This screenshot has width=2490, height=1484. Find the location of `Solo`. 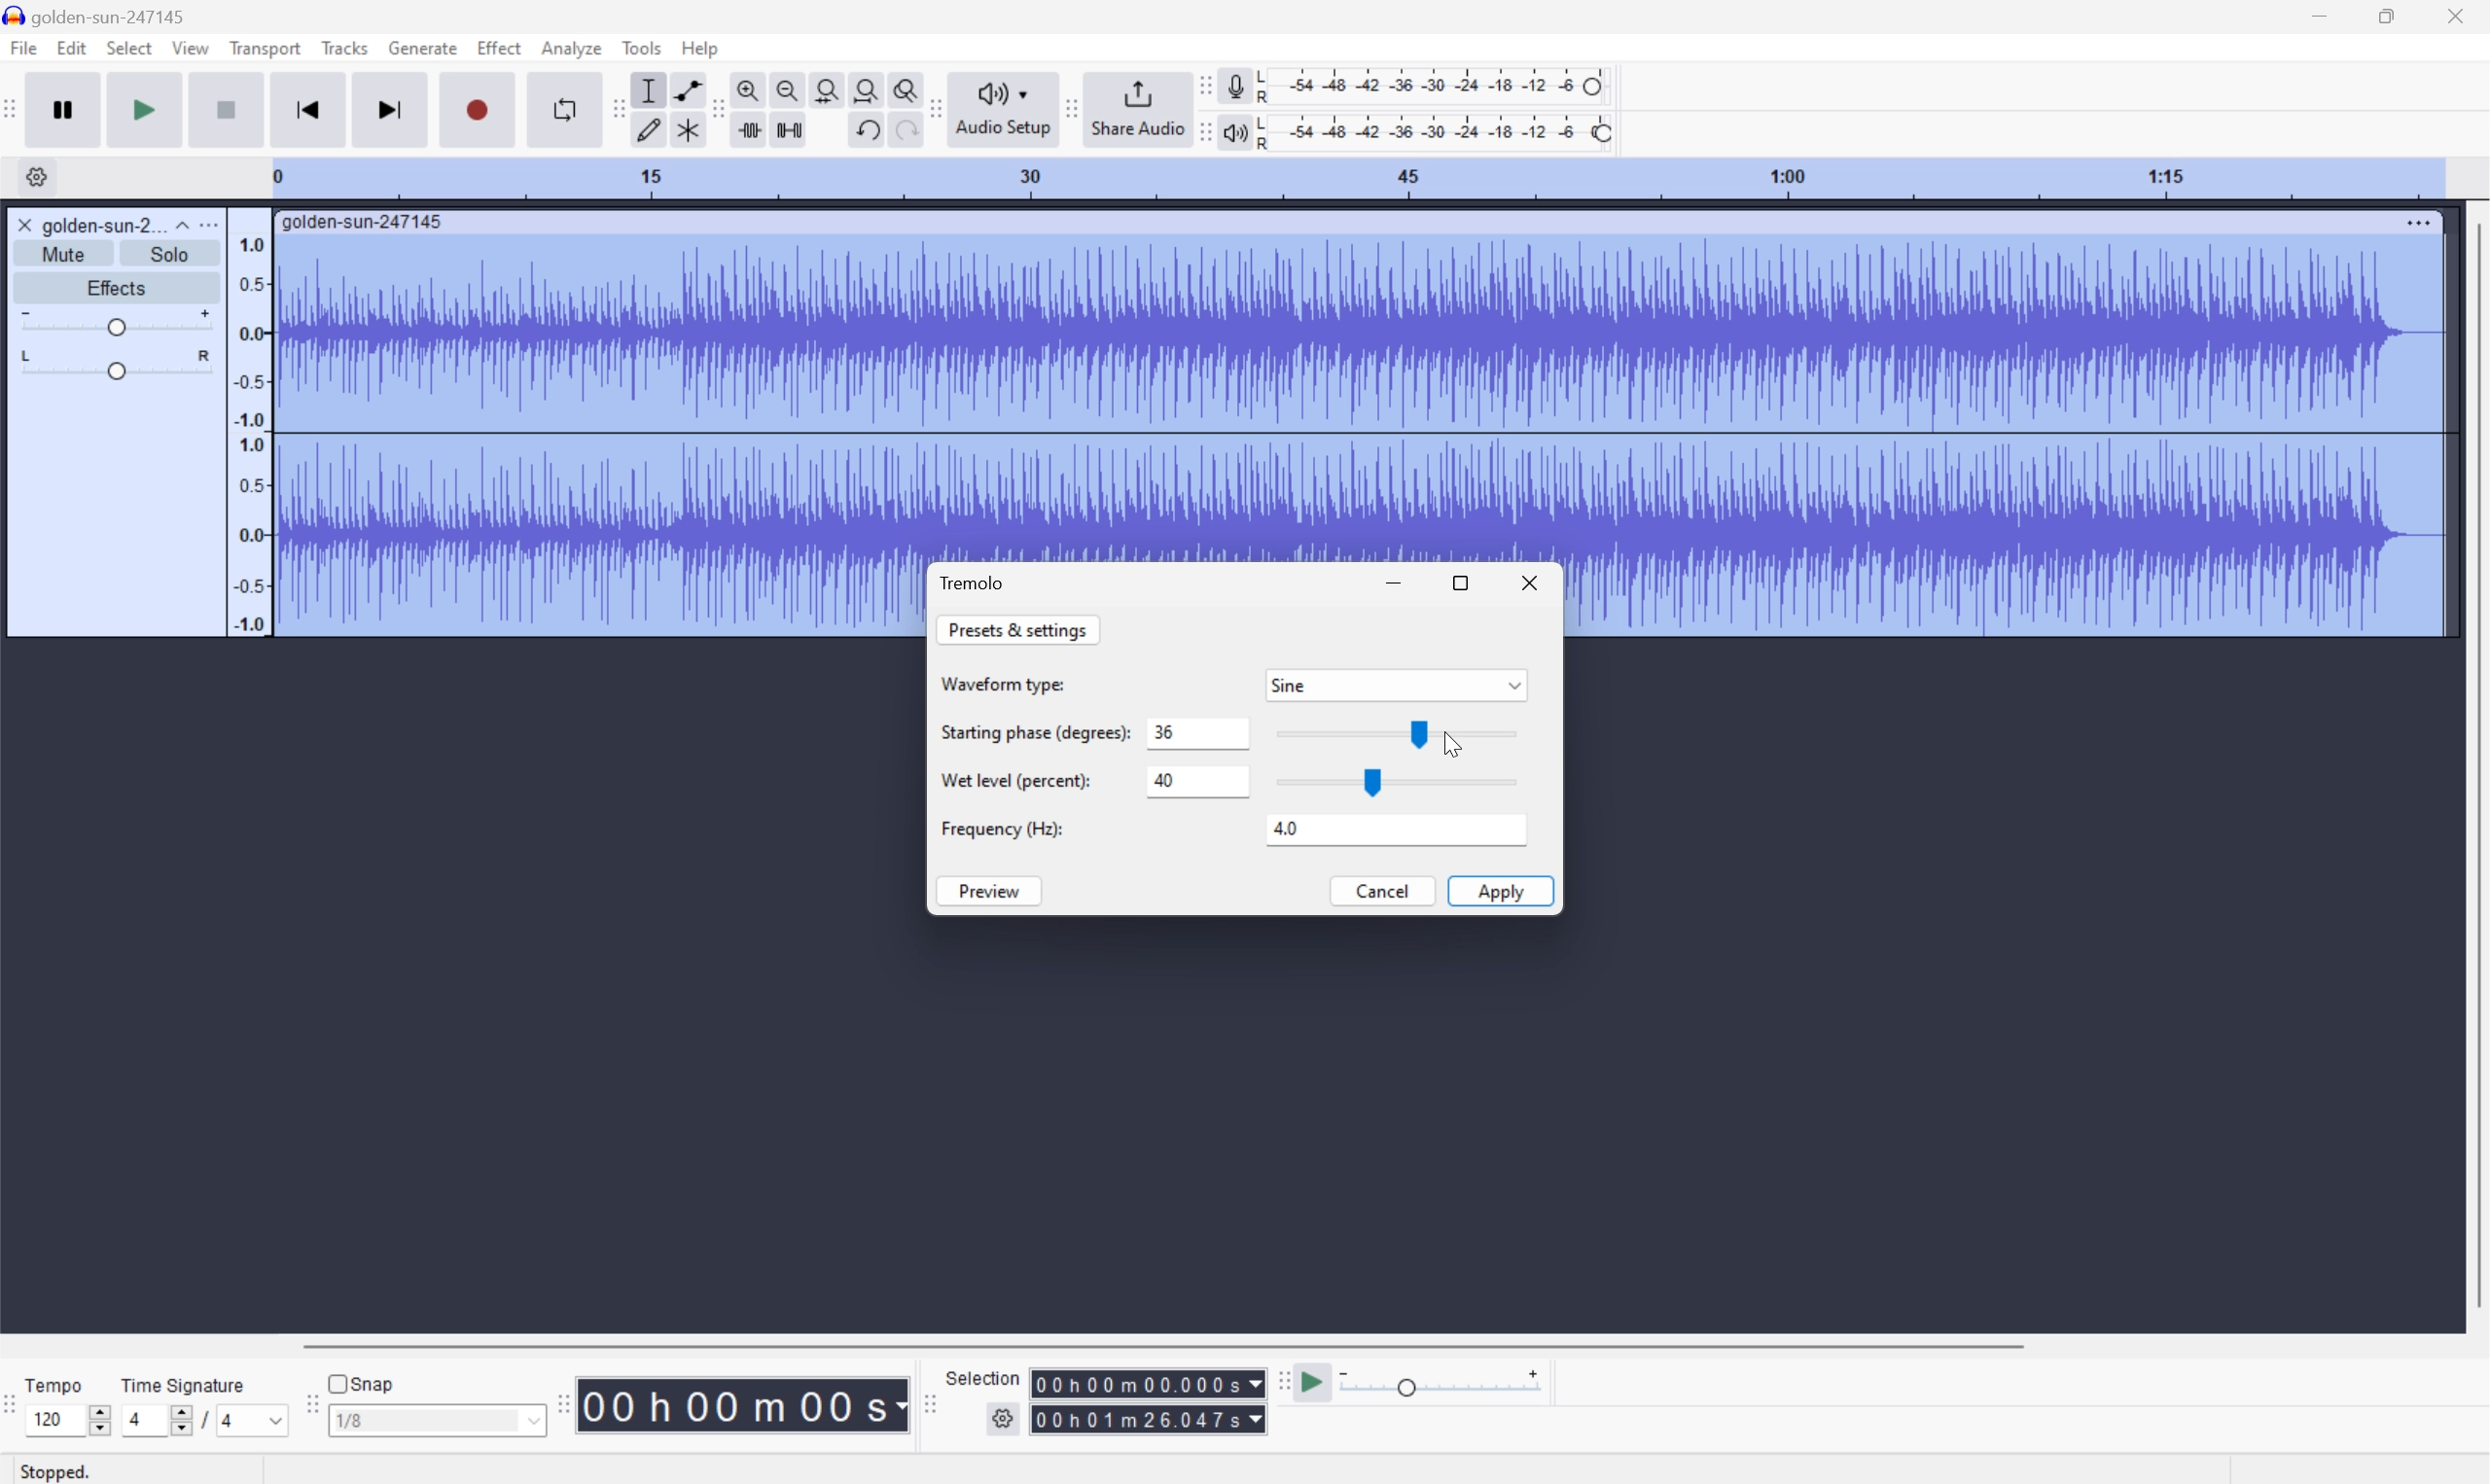

Solo is located at coordinates (170, 253).